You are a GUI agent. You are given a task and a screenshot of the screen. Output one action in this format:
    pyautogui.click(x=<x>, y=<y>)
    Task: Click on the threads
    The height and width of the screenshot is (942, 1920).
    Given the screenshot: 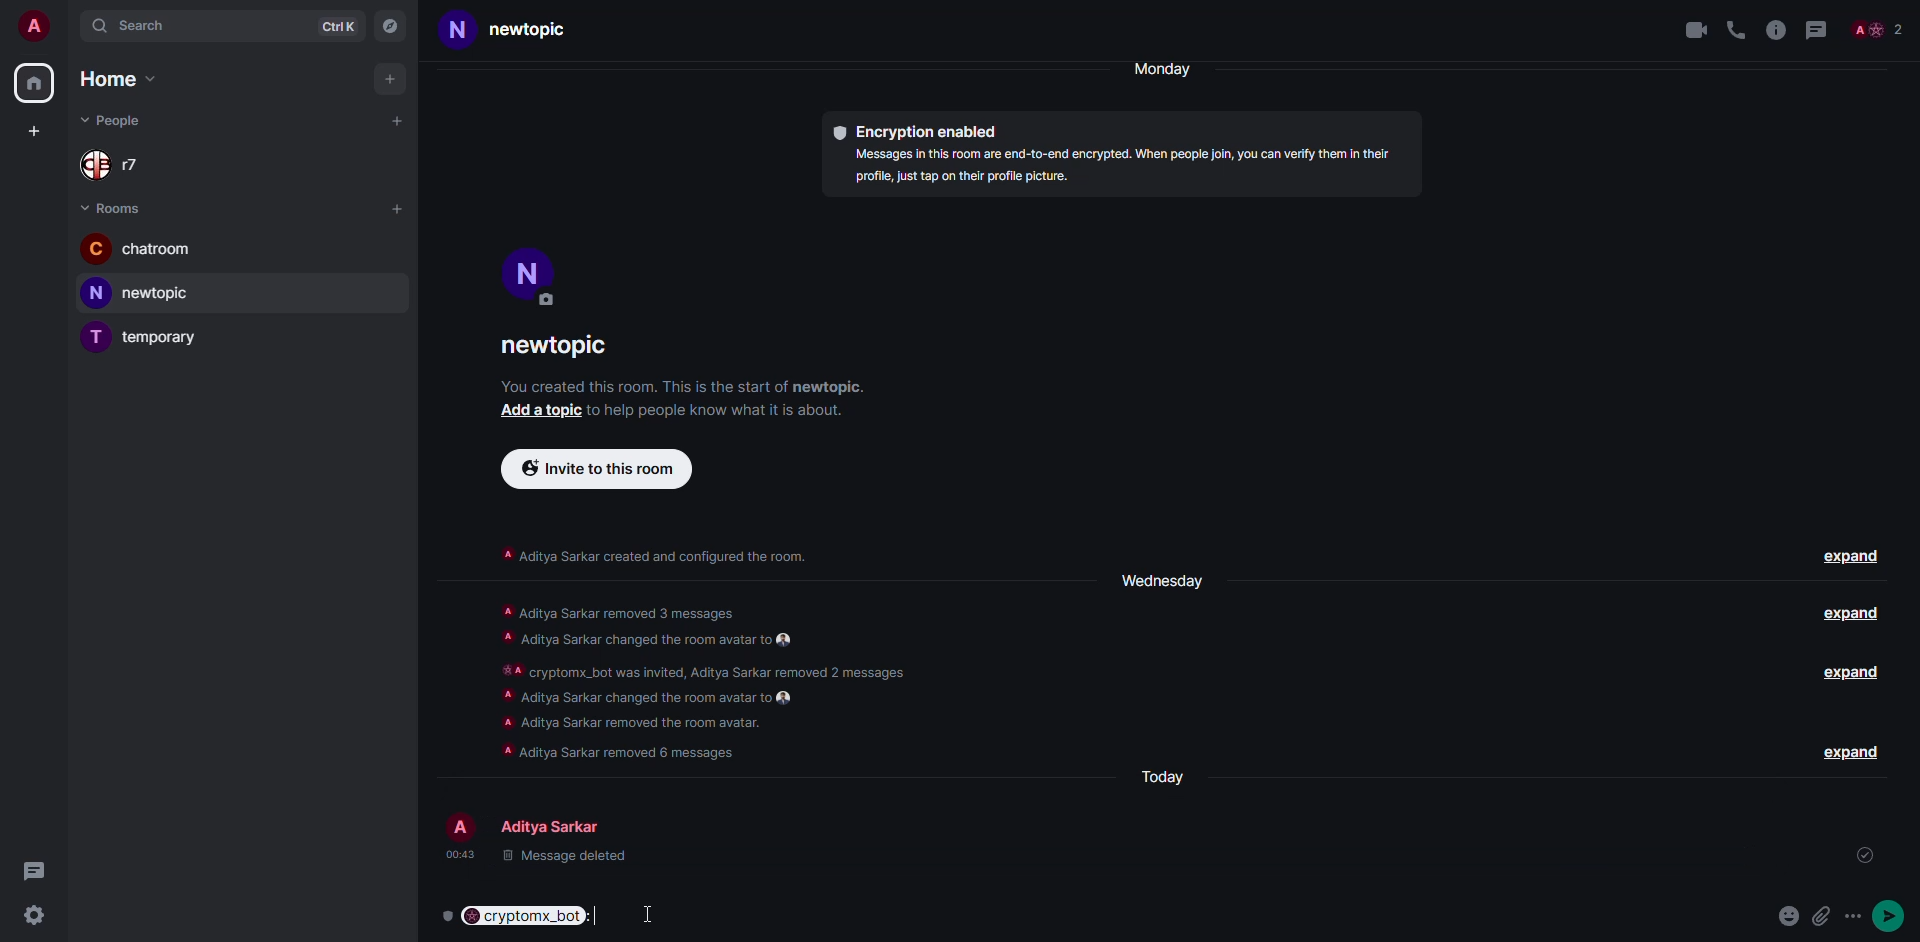 What is the action you would take?
    pyautogui.click(x=1822, y=29)
    